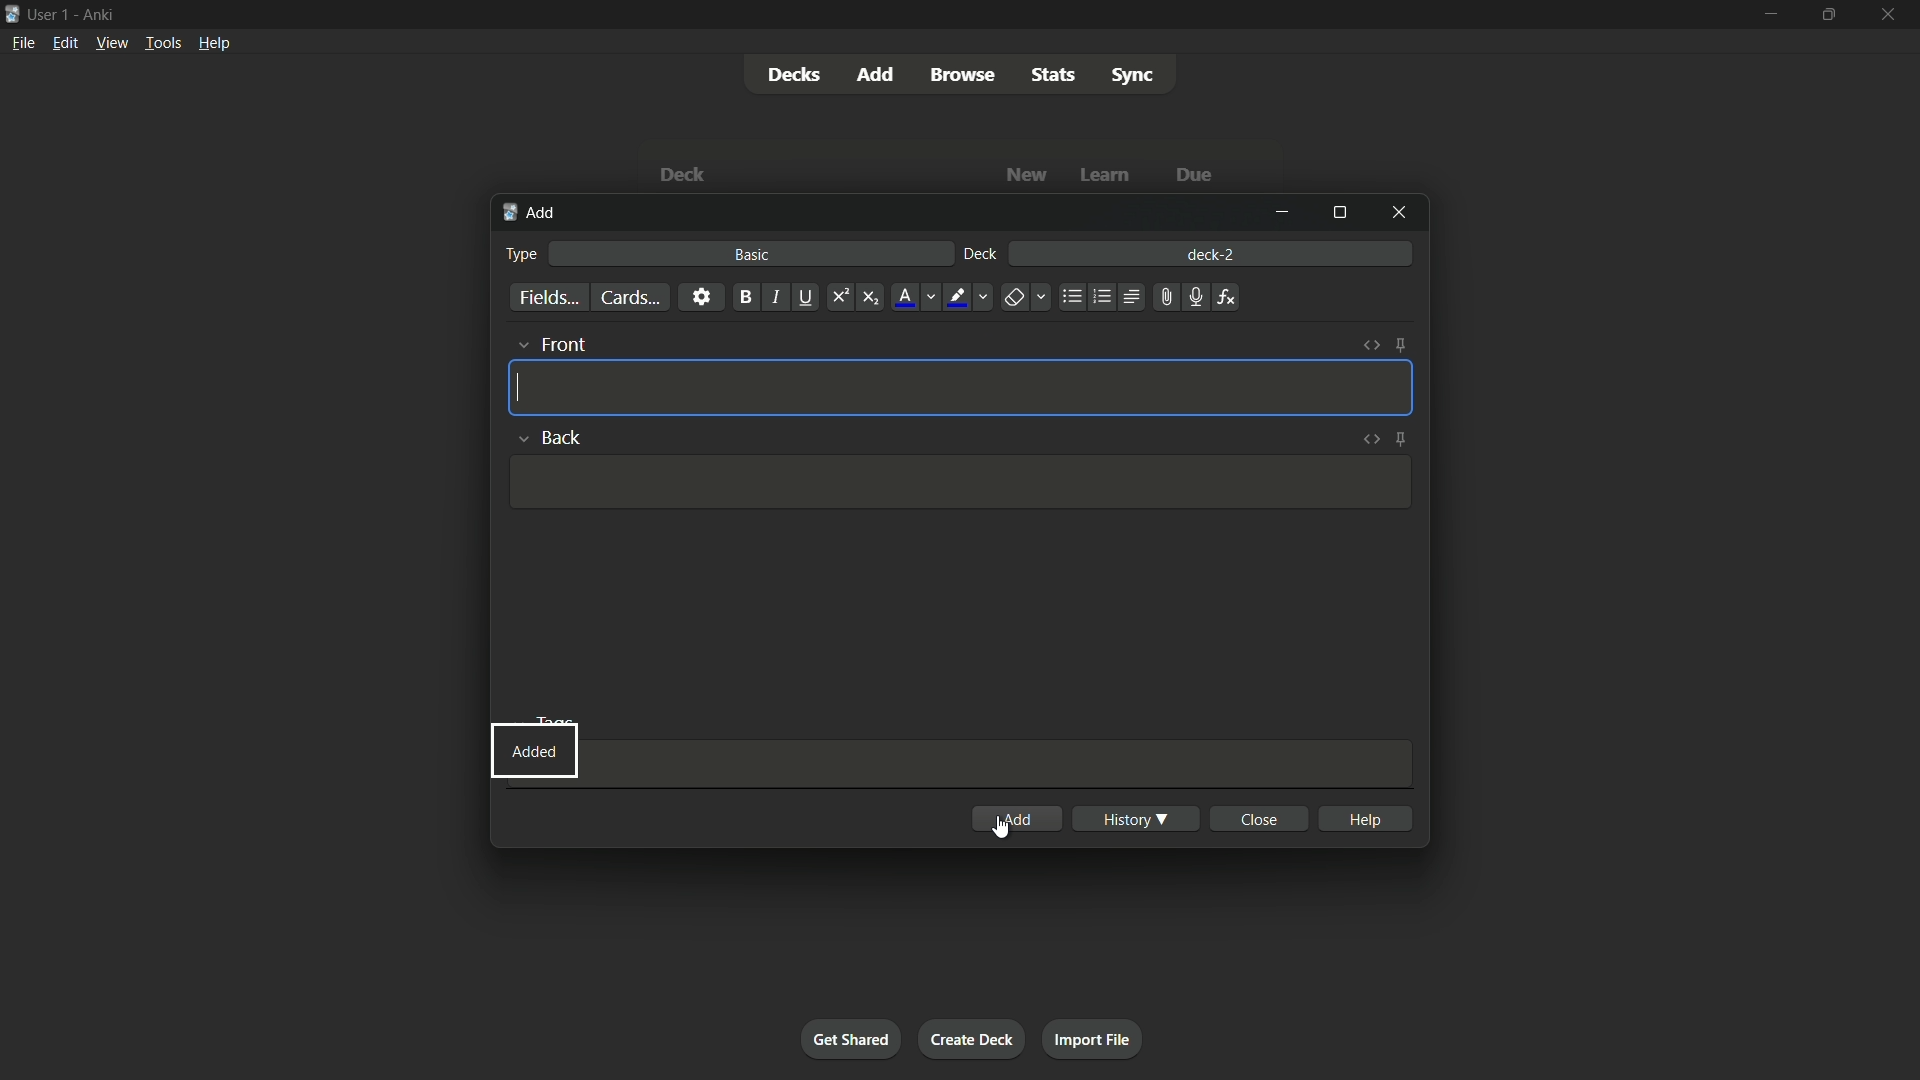  Describe the element at coordinates (1000, 829) in the screenshot. I see `cursor` at that location.